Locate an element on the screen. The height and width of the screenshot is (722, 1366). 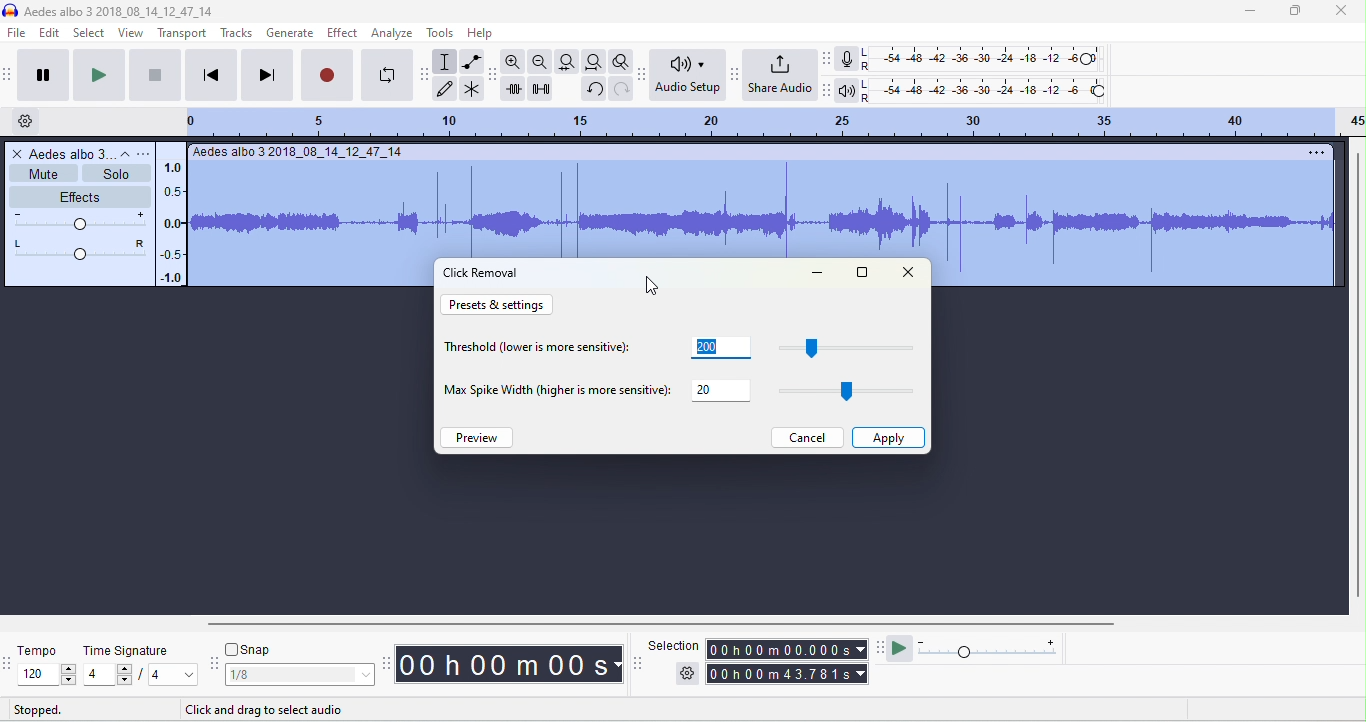
help is located at coordinates (482, 34).